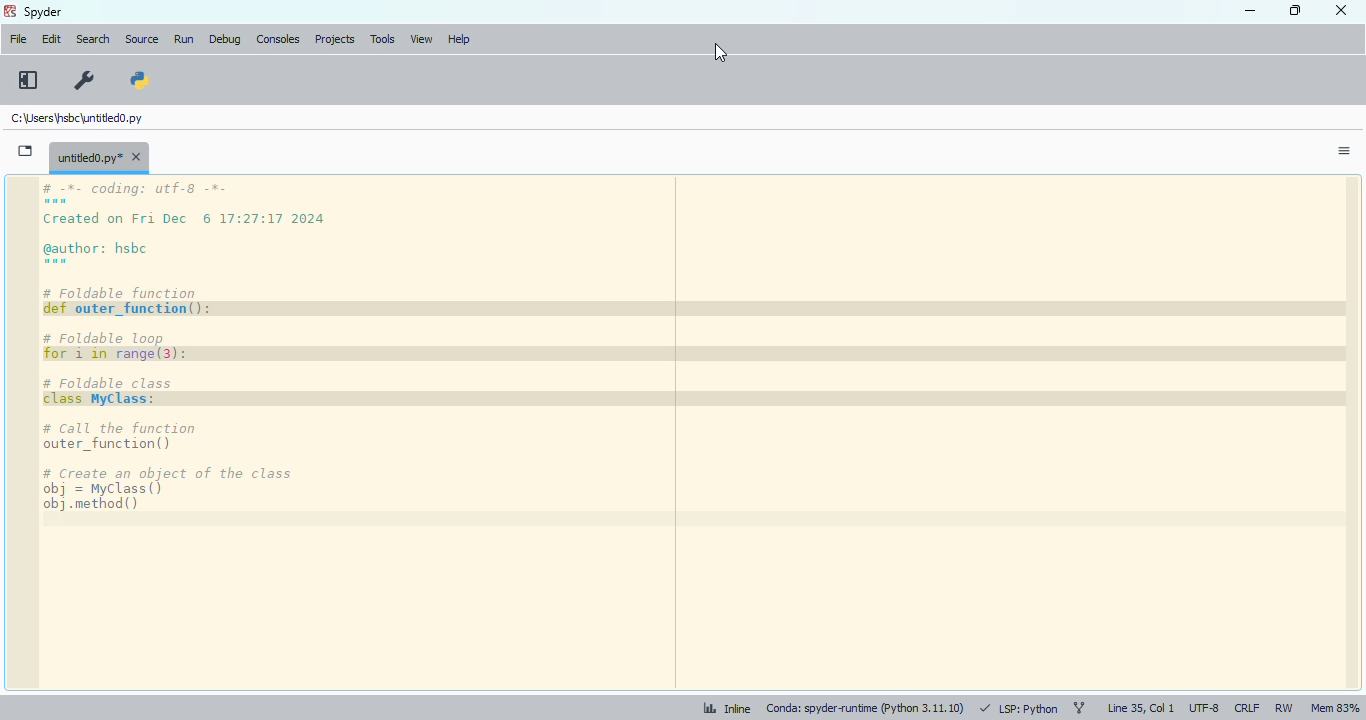 The width and height of the screenshot is (1366, 720). Describe the element at coordinates (29, 80) in the screenshot. I see `maximize current pane` at that location.